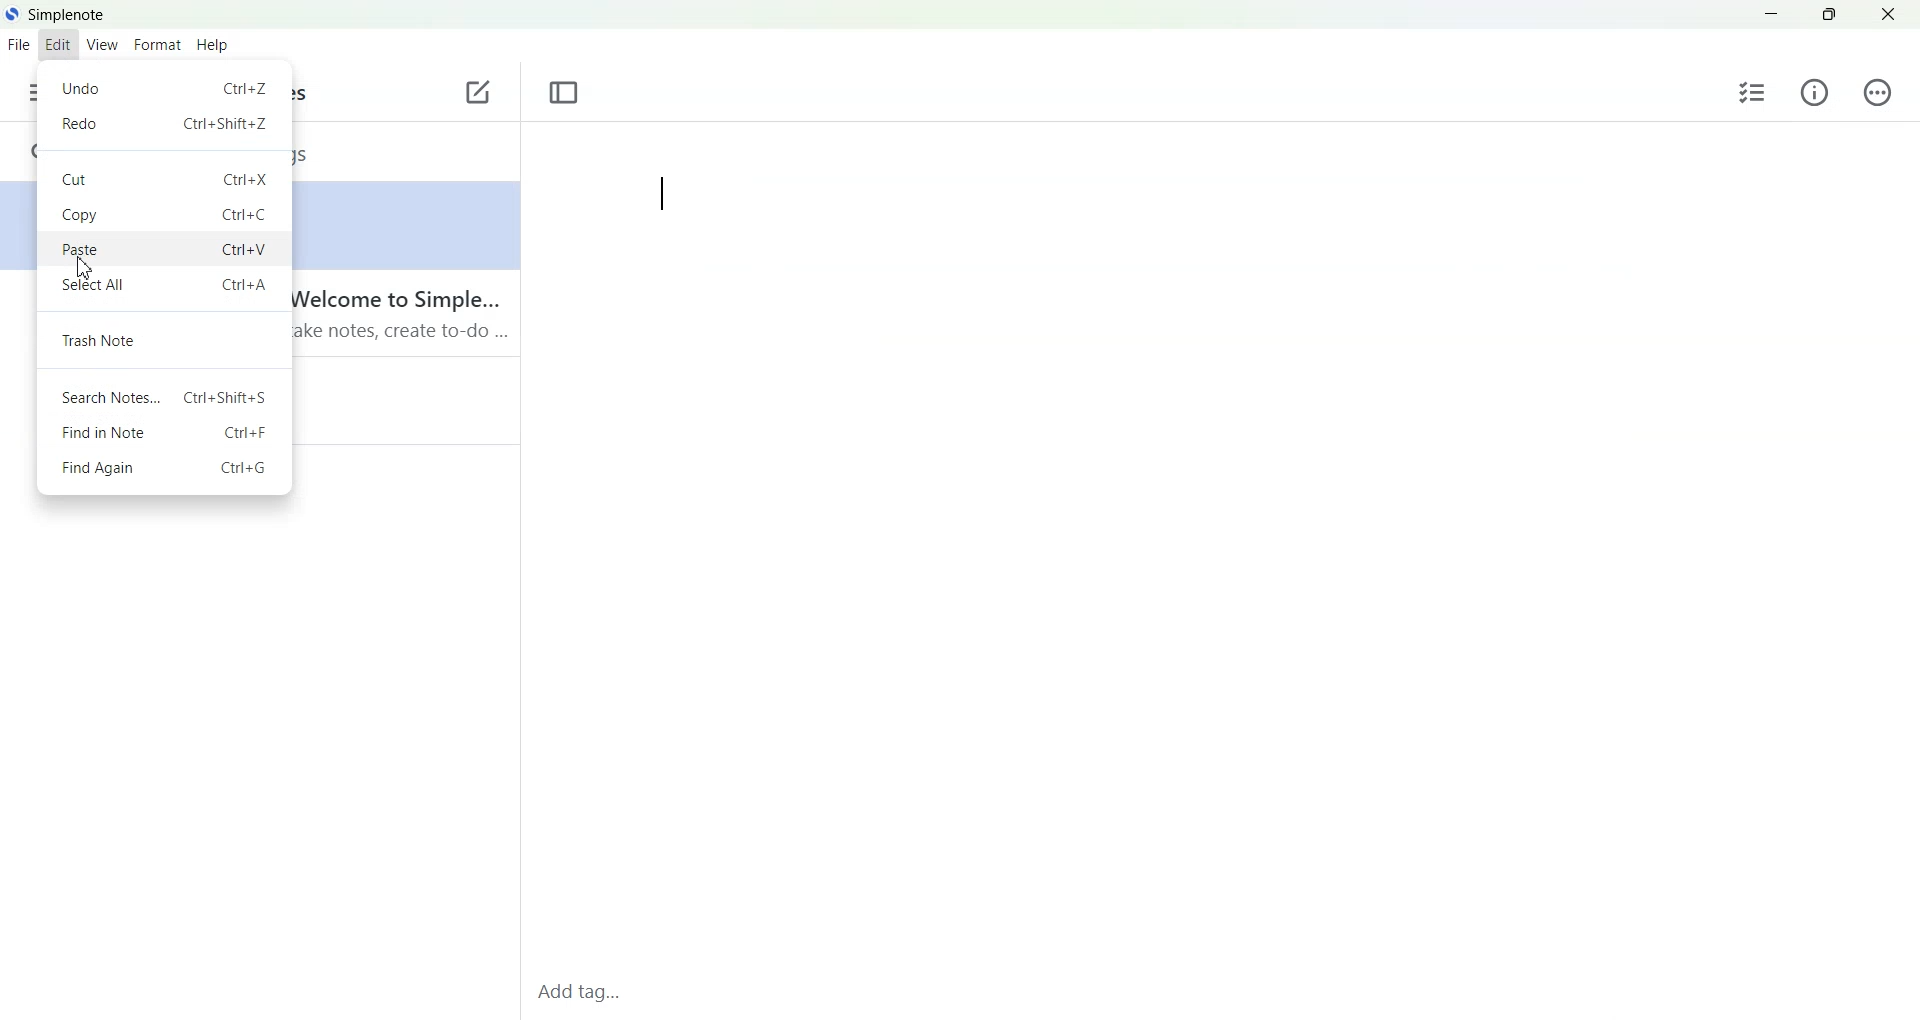  What do you see at coordinates (1888, 15) in the screenshot?
I see `Close` at bounding box center [1888, 15].